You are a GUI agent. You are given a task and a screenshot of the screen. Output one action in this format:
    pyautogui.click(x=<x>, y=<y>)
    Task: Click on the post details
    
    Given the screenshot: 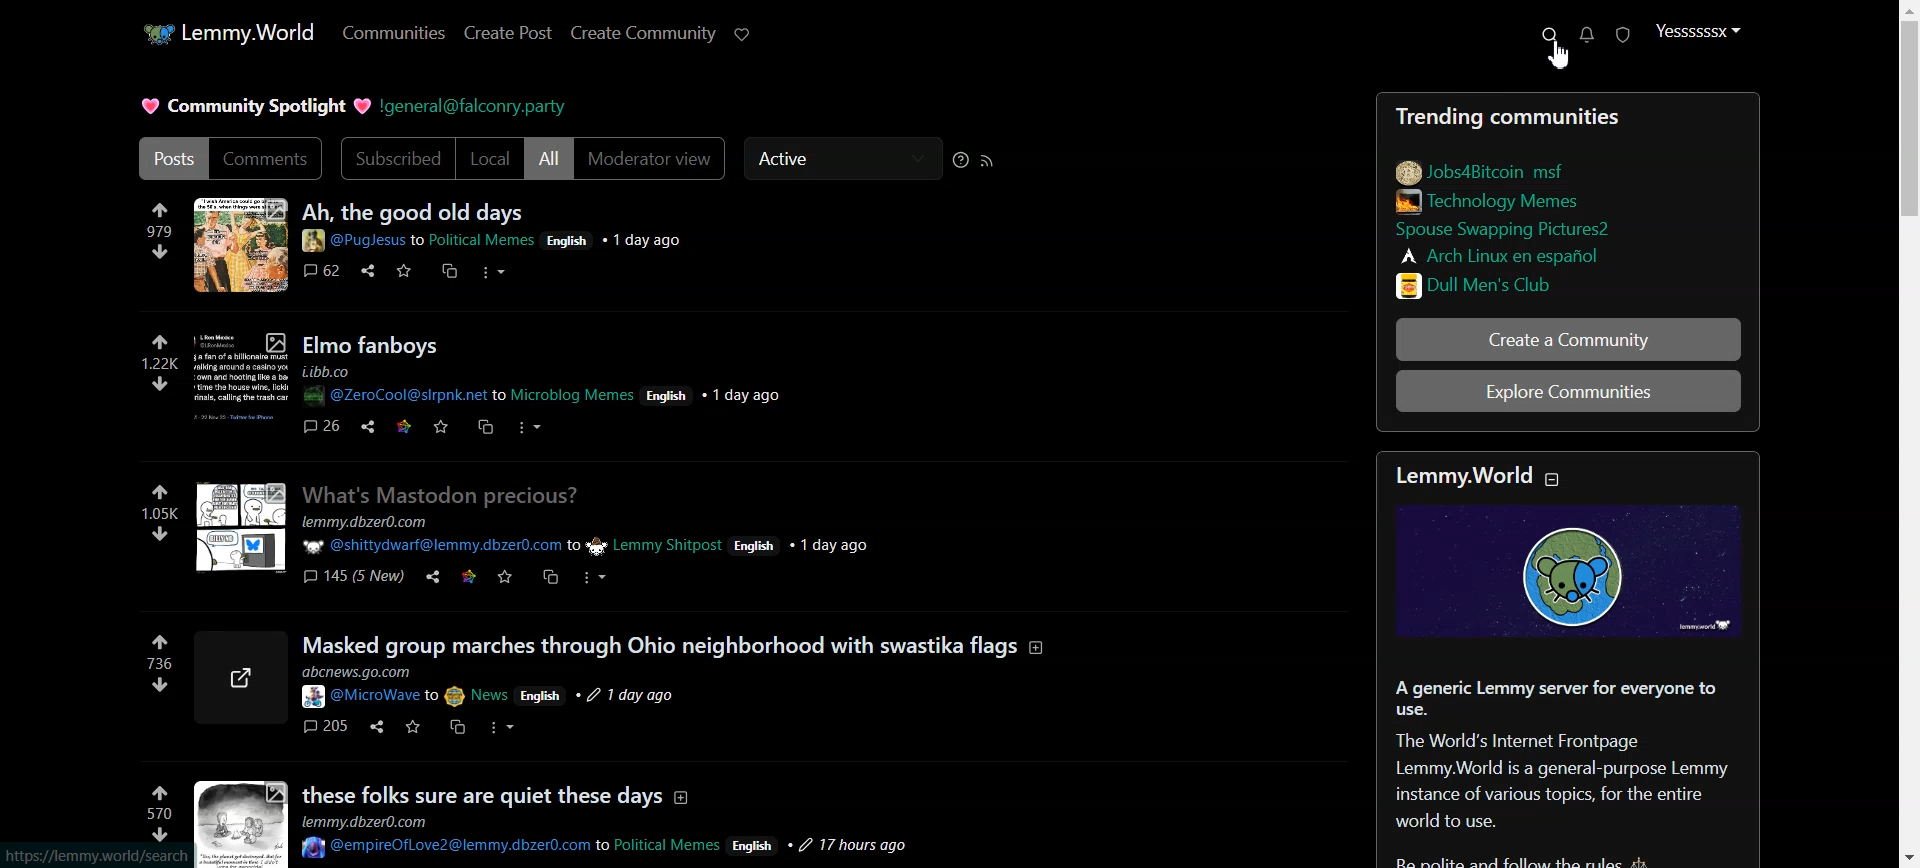 What is the action you would take?
    pyautogui.click(x=596, y=533)
    